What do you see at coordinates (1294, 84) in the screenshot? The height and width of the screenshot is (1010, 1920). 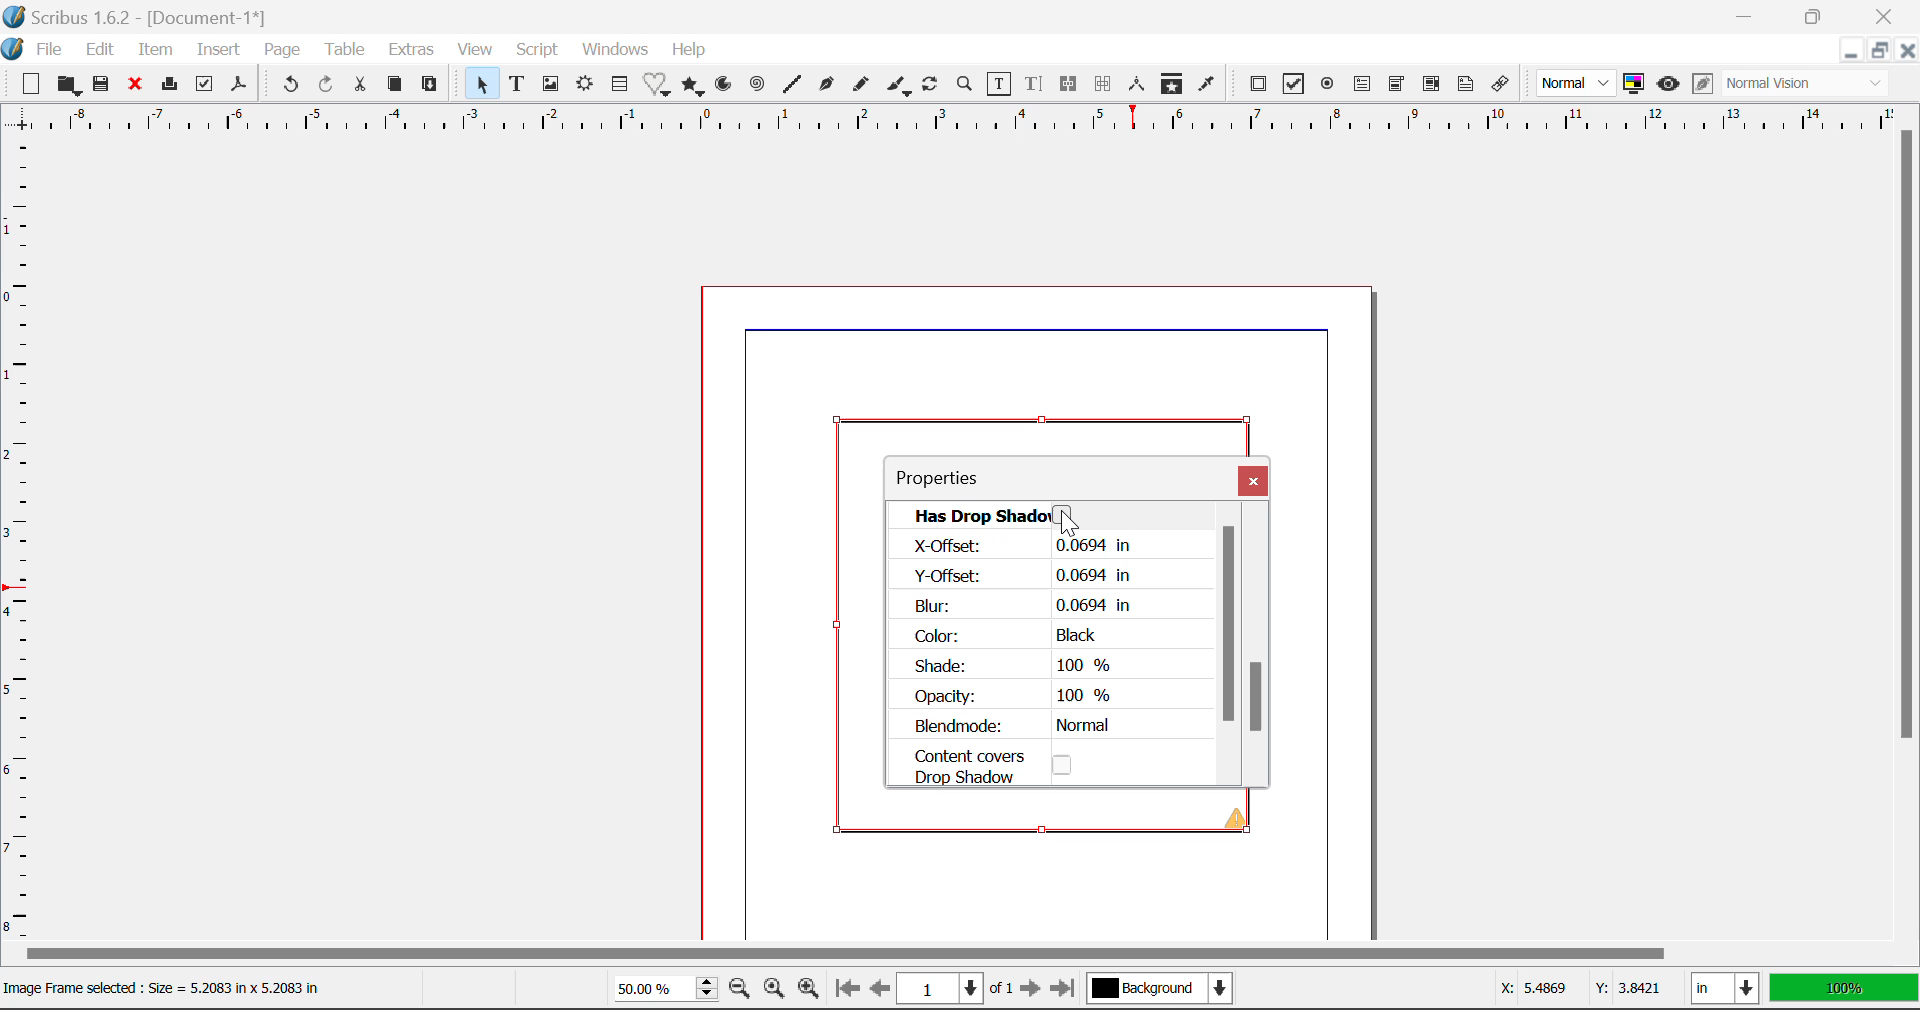 I see `Pdf Checkbox` at bounding box center [1294, 84].